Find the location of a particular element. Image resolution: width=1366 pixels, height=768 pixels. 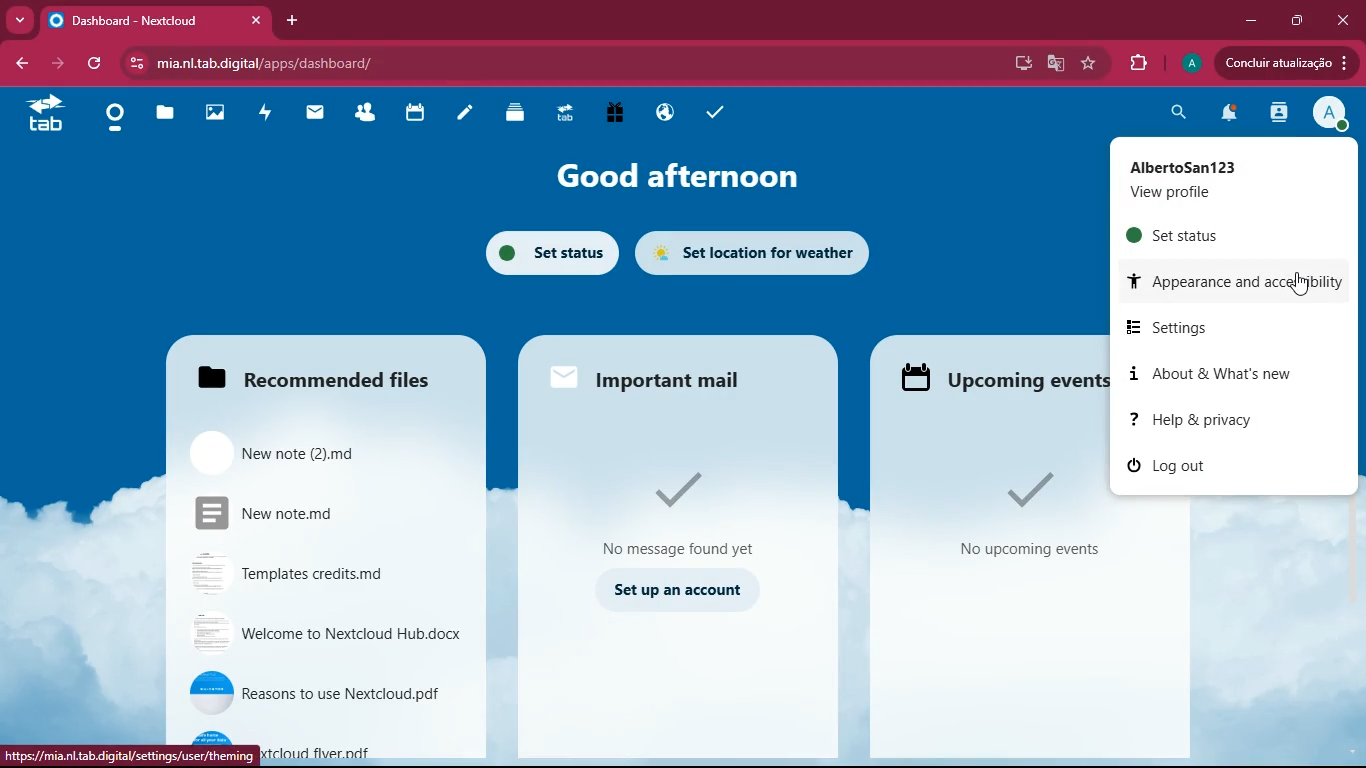

back is located at coordinates (18, 61).